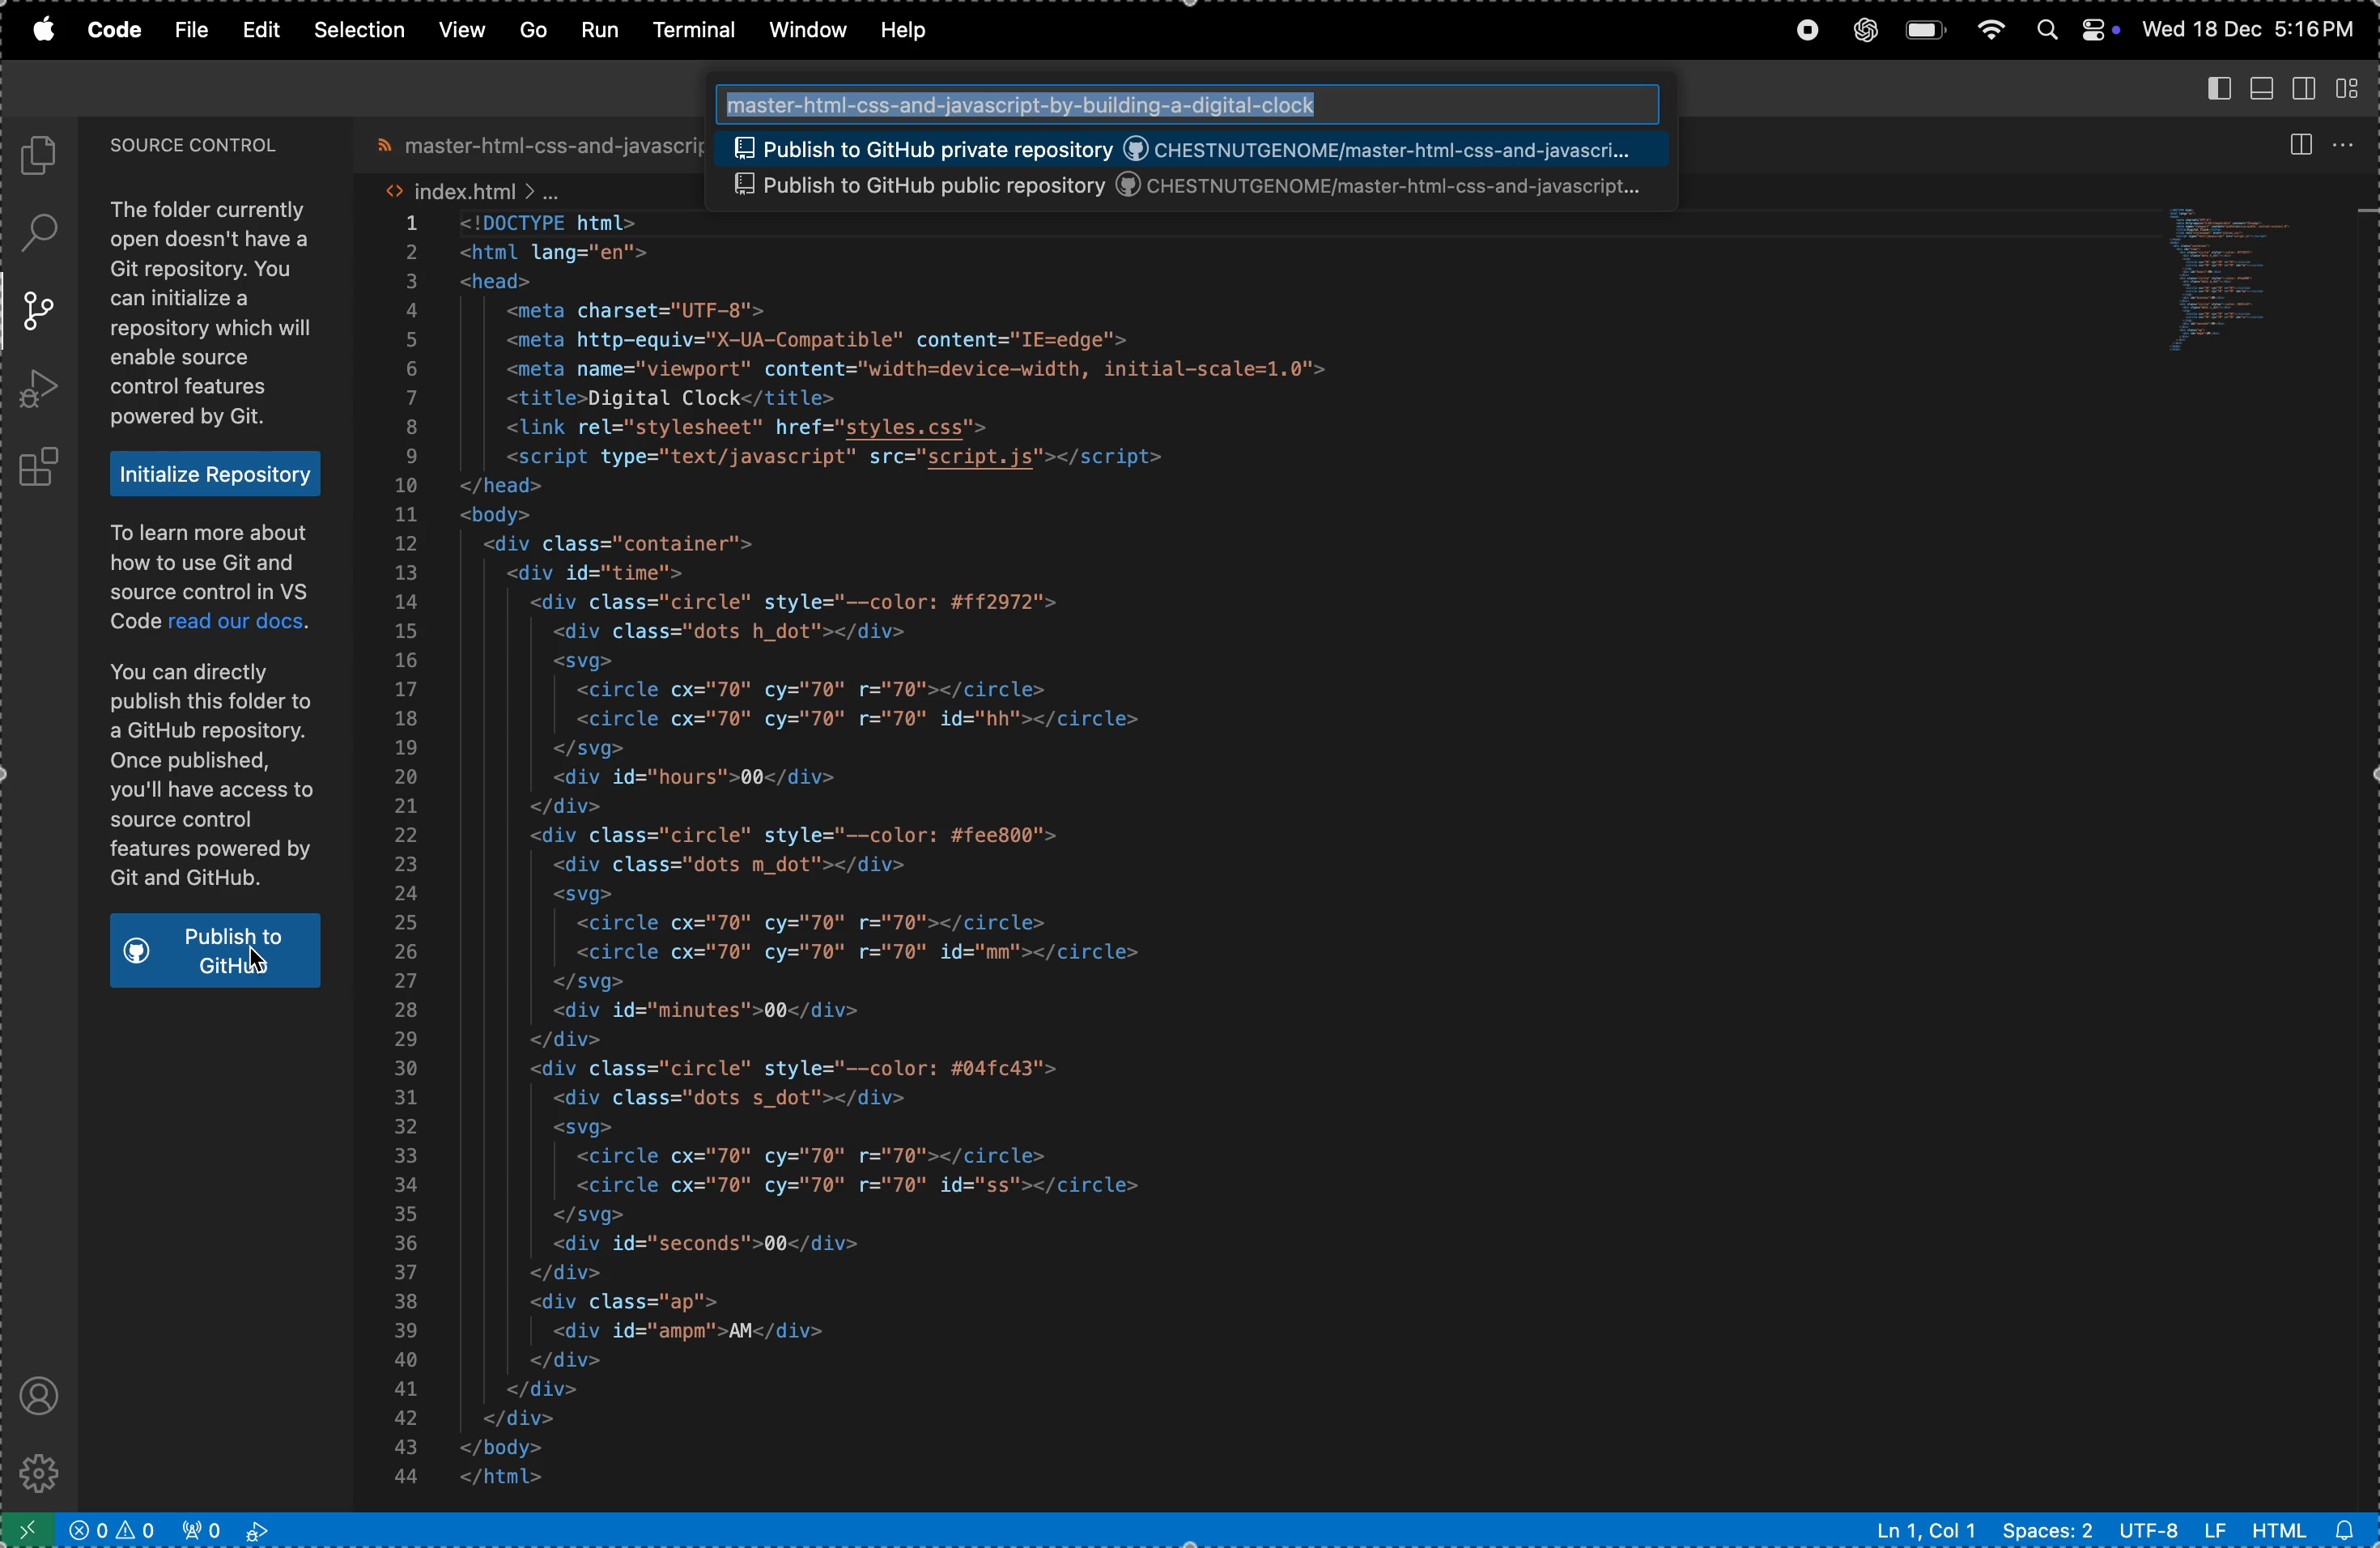  Describe the element at coordinates (2221, 282) in the screenshot. I see `code window` at that location.